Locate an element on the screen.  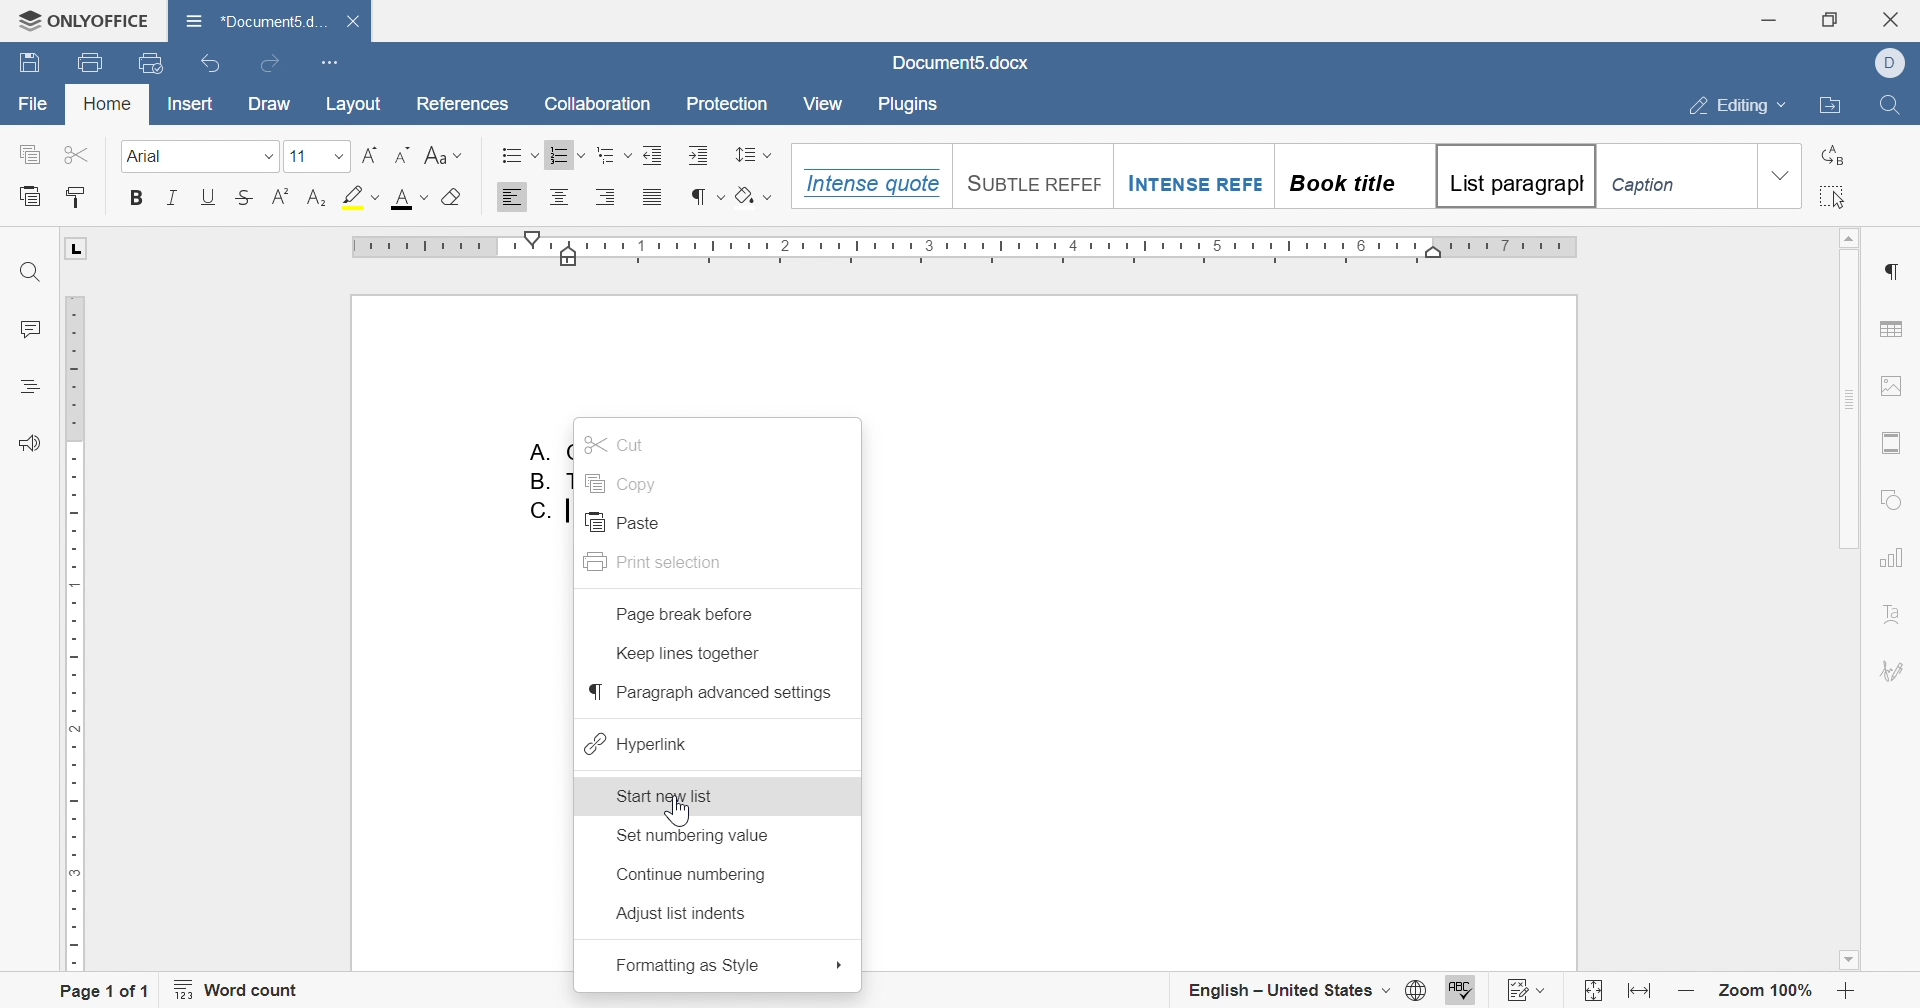
page 1 of 1 is located at coordinates (106, 989).